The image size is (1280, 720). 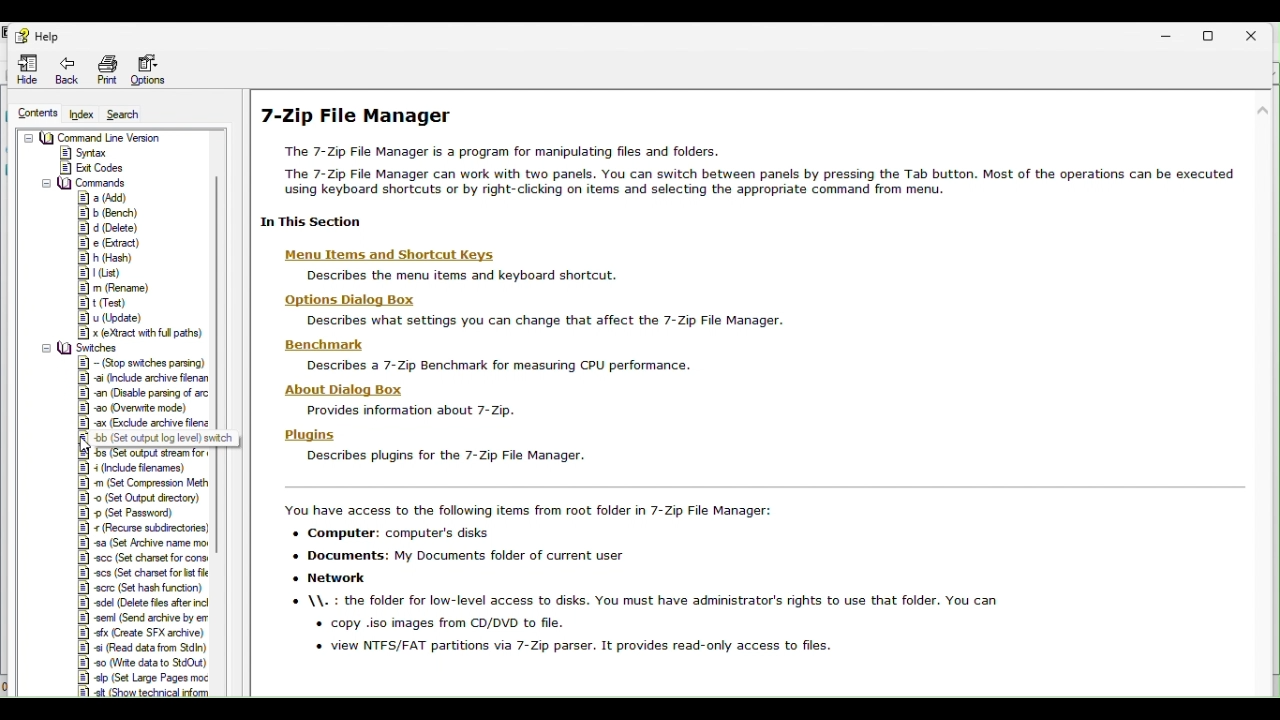 I want to click on =] | (List), so click(x=101, y=273).